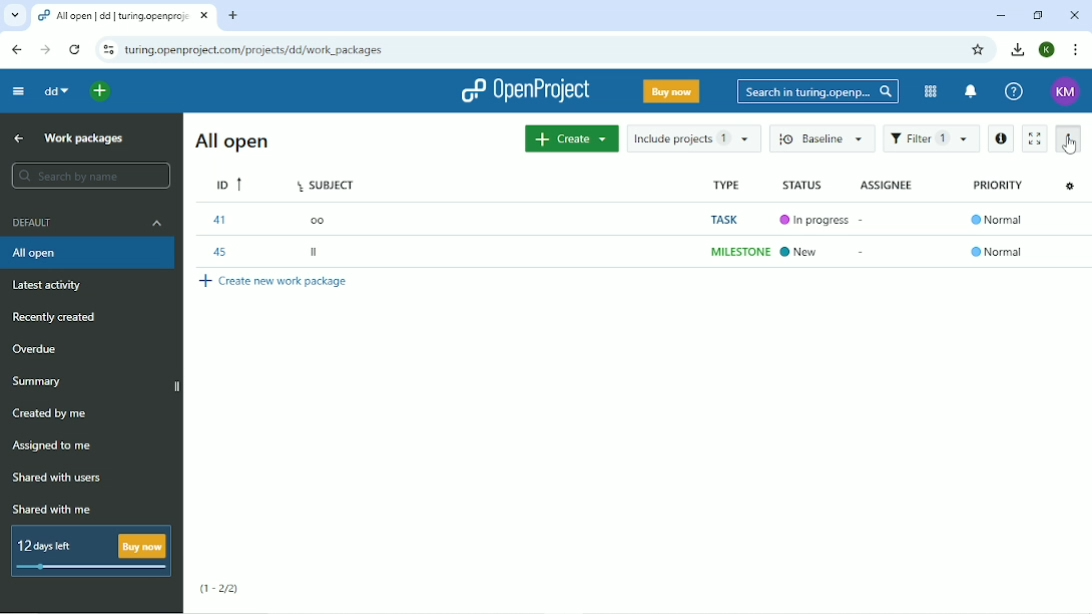 The width and height of the screenshot is (1092, 614). I want to click on dd, so click(55, 93).